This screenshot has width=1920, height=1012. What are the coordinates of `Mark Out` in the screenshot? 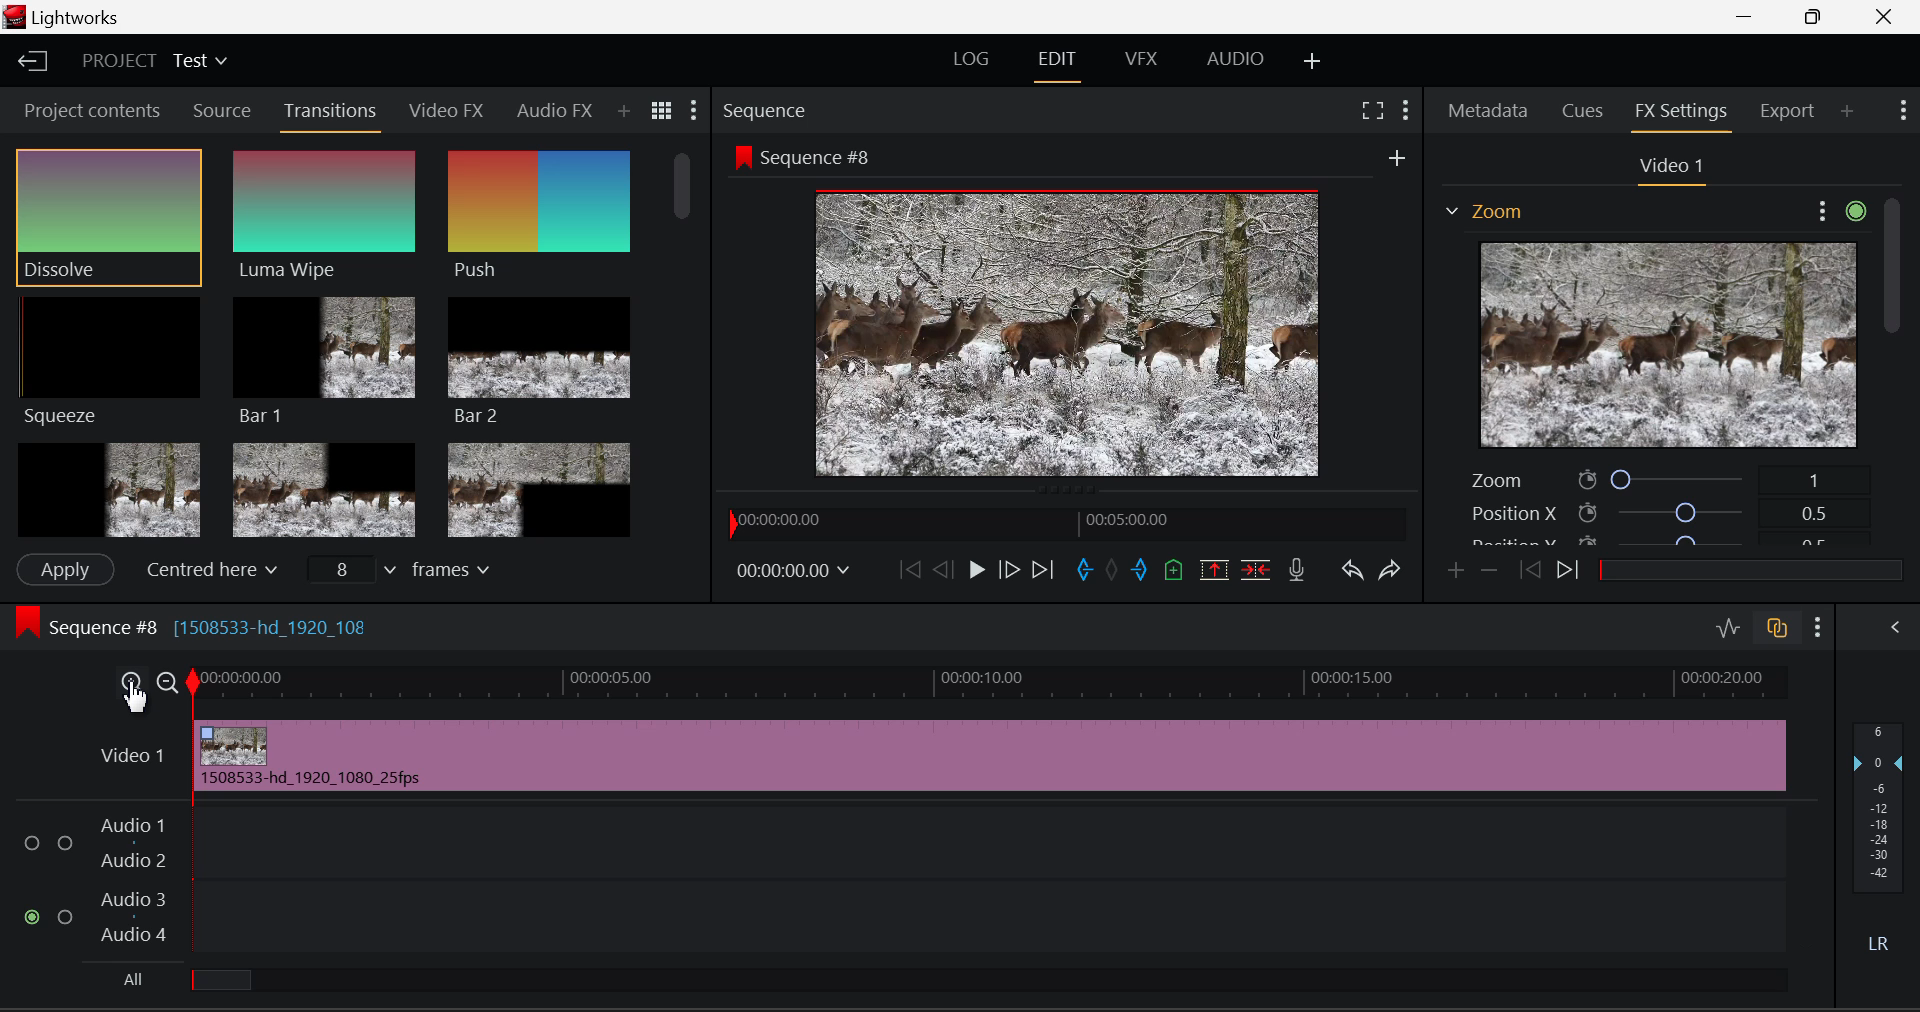 It's located at (1138, 570).